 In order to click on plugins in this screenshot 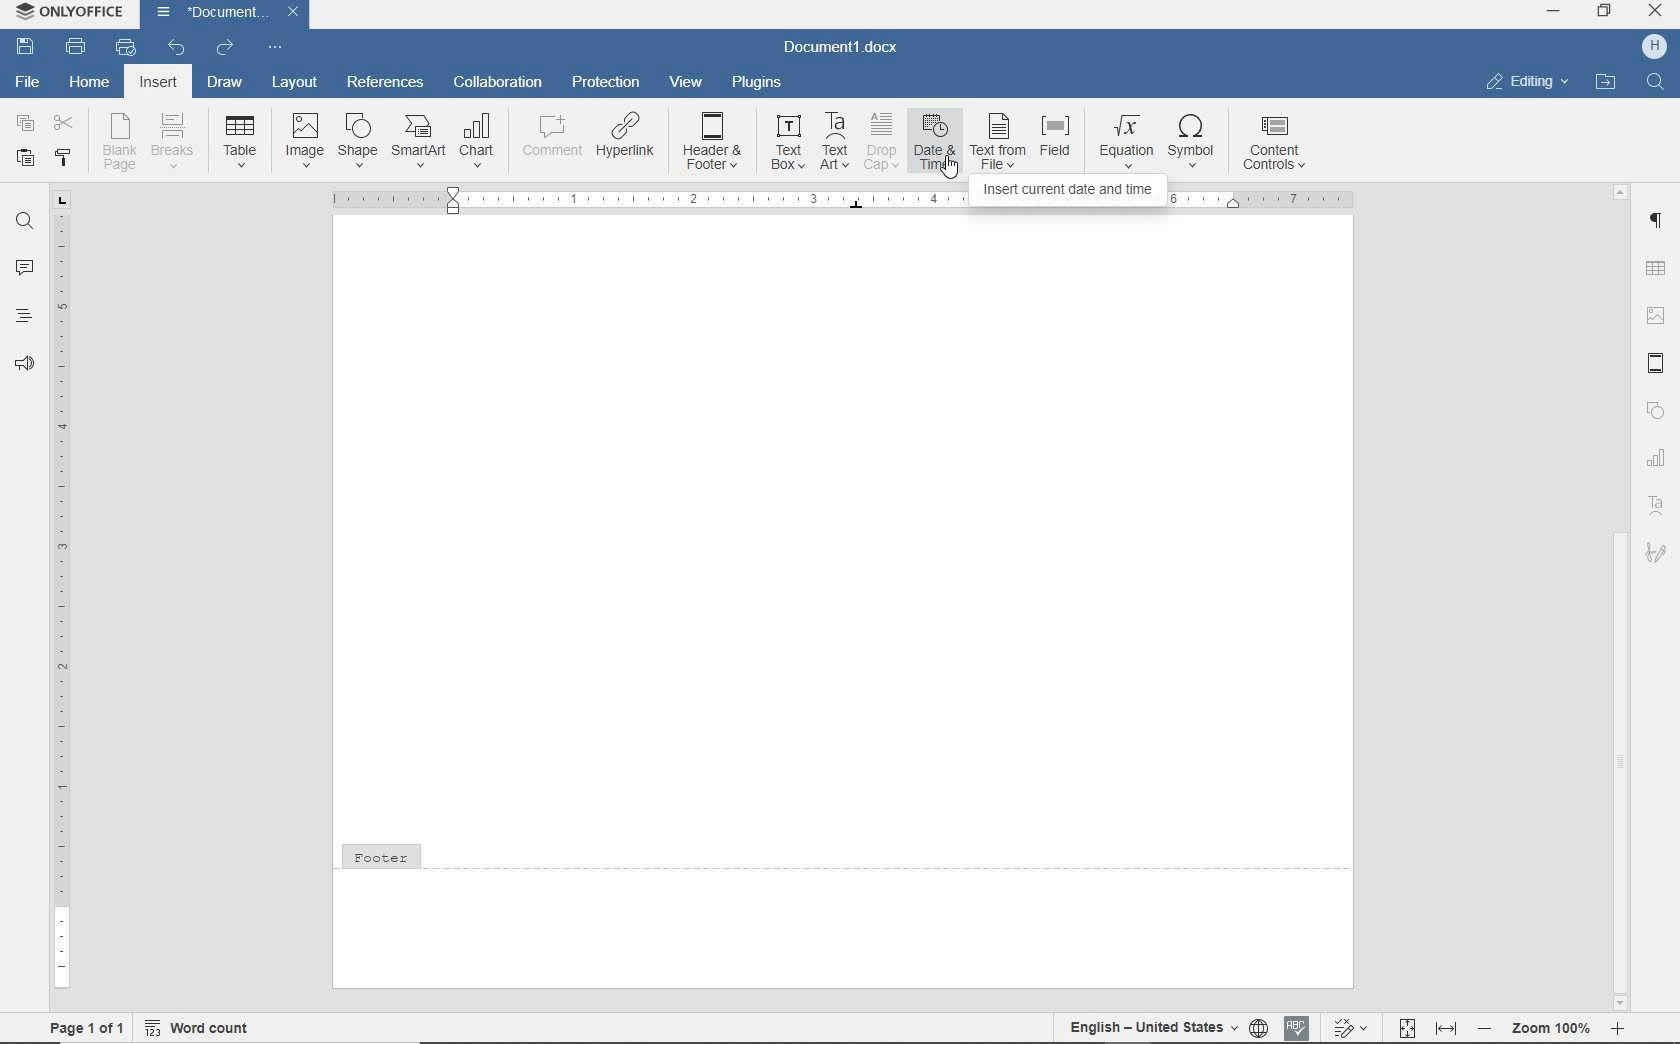, I will do `click(759, 84)`.